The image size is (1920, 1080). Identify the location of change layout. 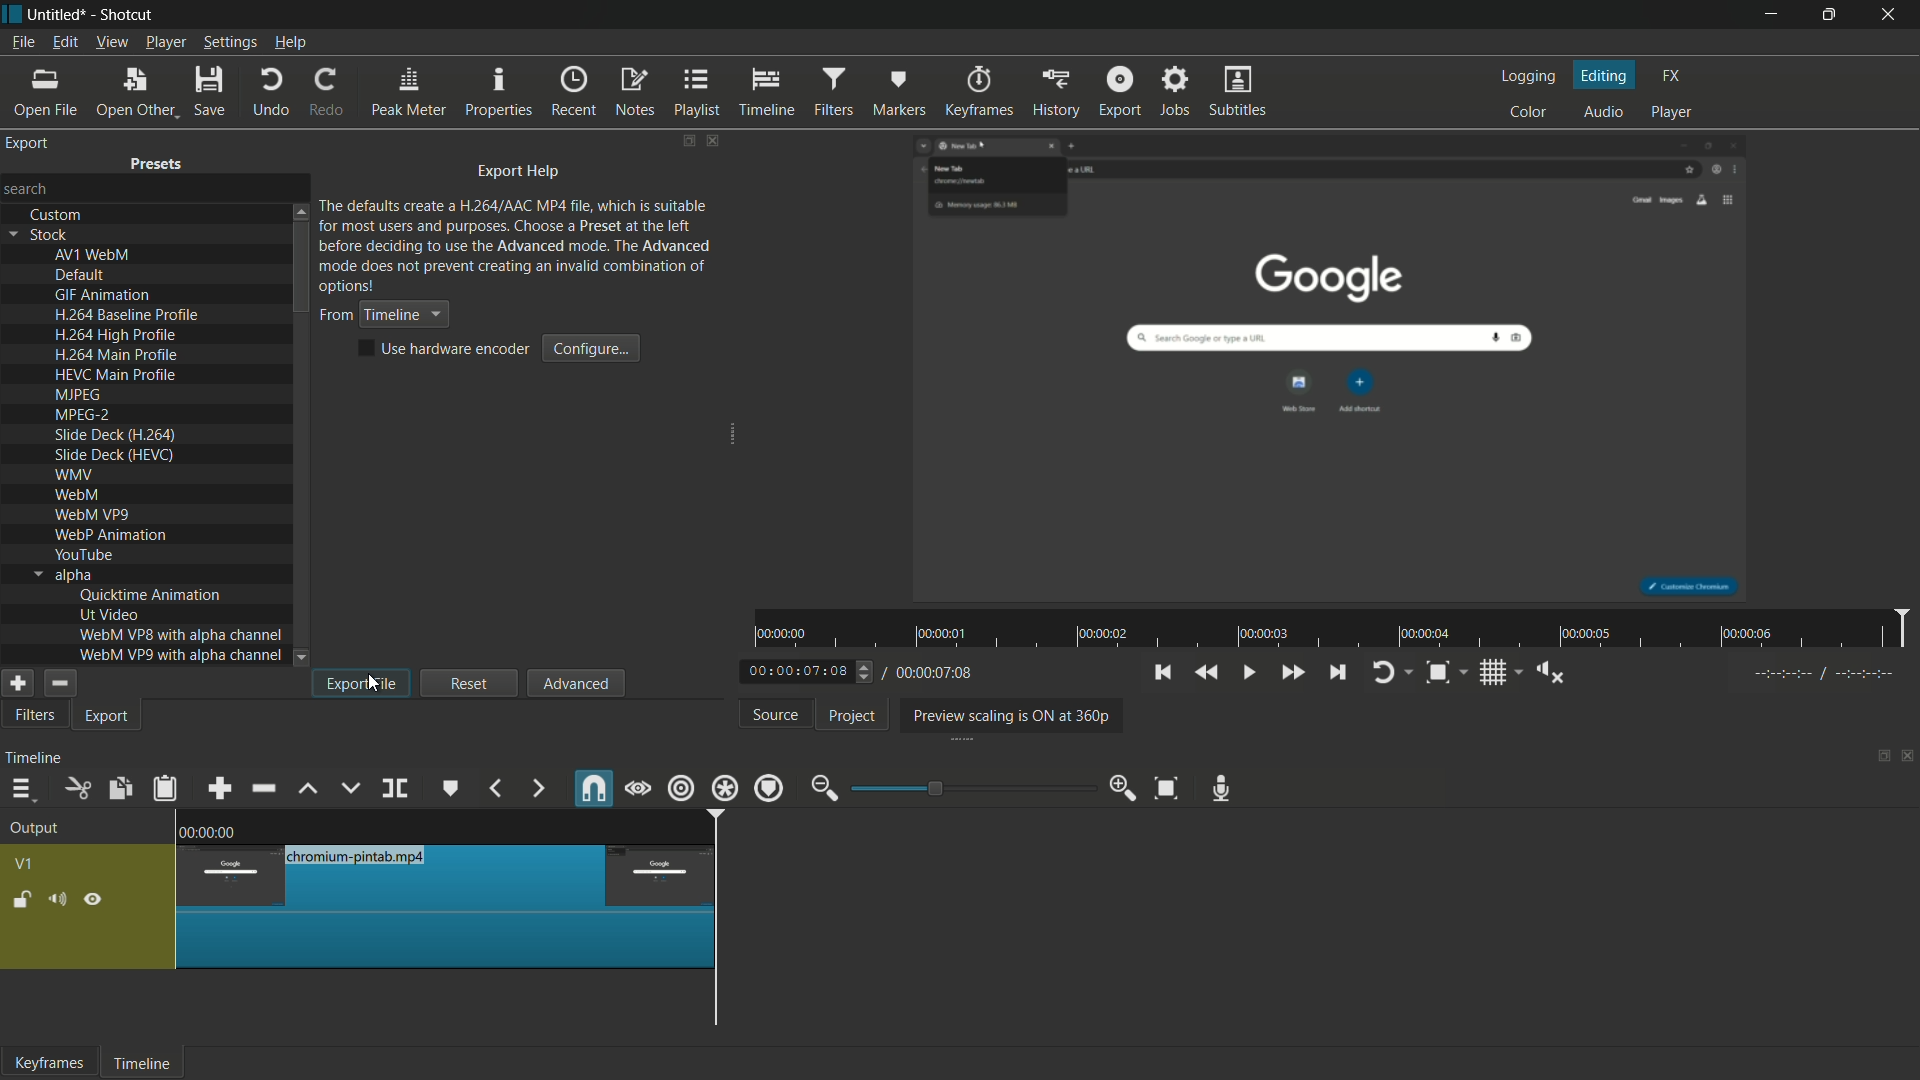
(1877, 761).